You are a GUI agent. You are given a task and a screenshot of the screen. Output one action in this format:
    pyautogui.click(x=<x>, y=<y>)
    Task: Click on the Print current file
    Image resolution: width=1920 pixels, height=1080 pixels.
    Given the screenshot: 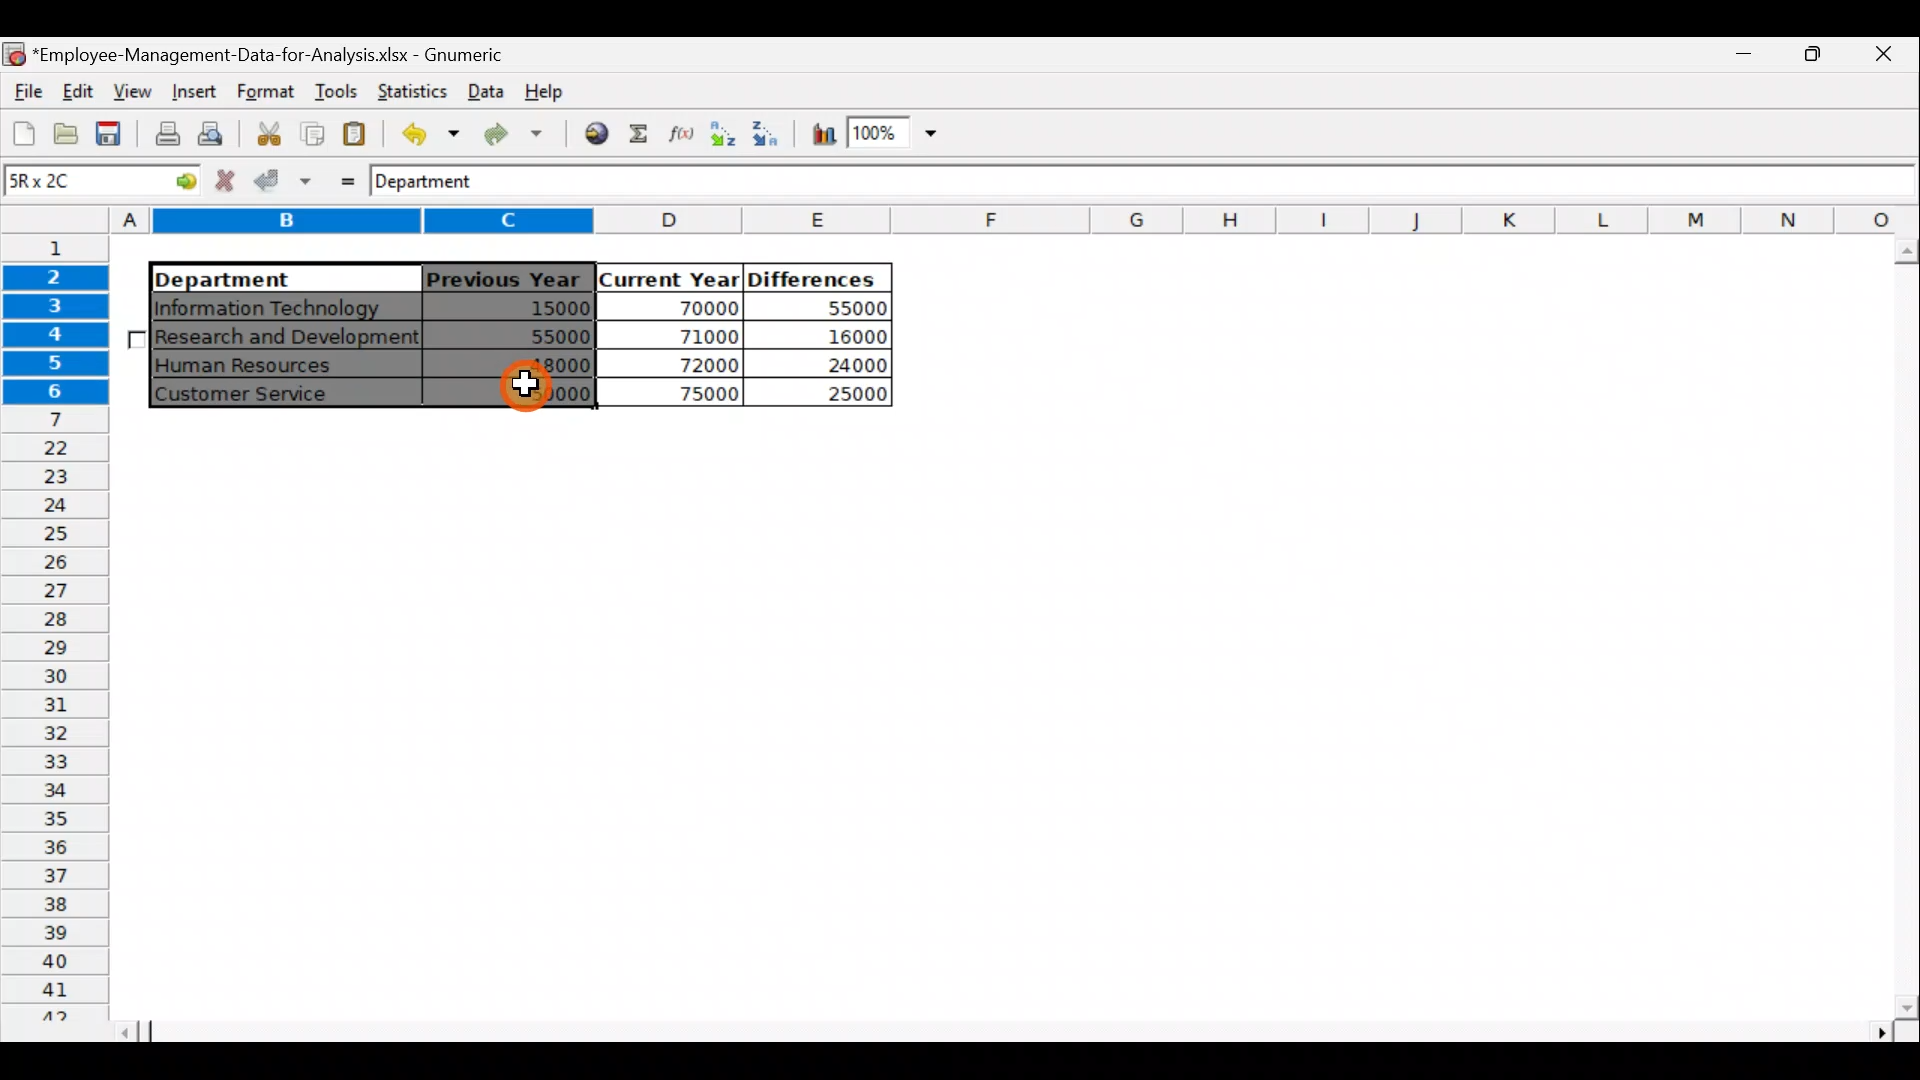 What is the action you would take?
    pyautogui.click(x=164, y=136)
    